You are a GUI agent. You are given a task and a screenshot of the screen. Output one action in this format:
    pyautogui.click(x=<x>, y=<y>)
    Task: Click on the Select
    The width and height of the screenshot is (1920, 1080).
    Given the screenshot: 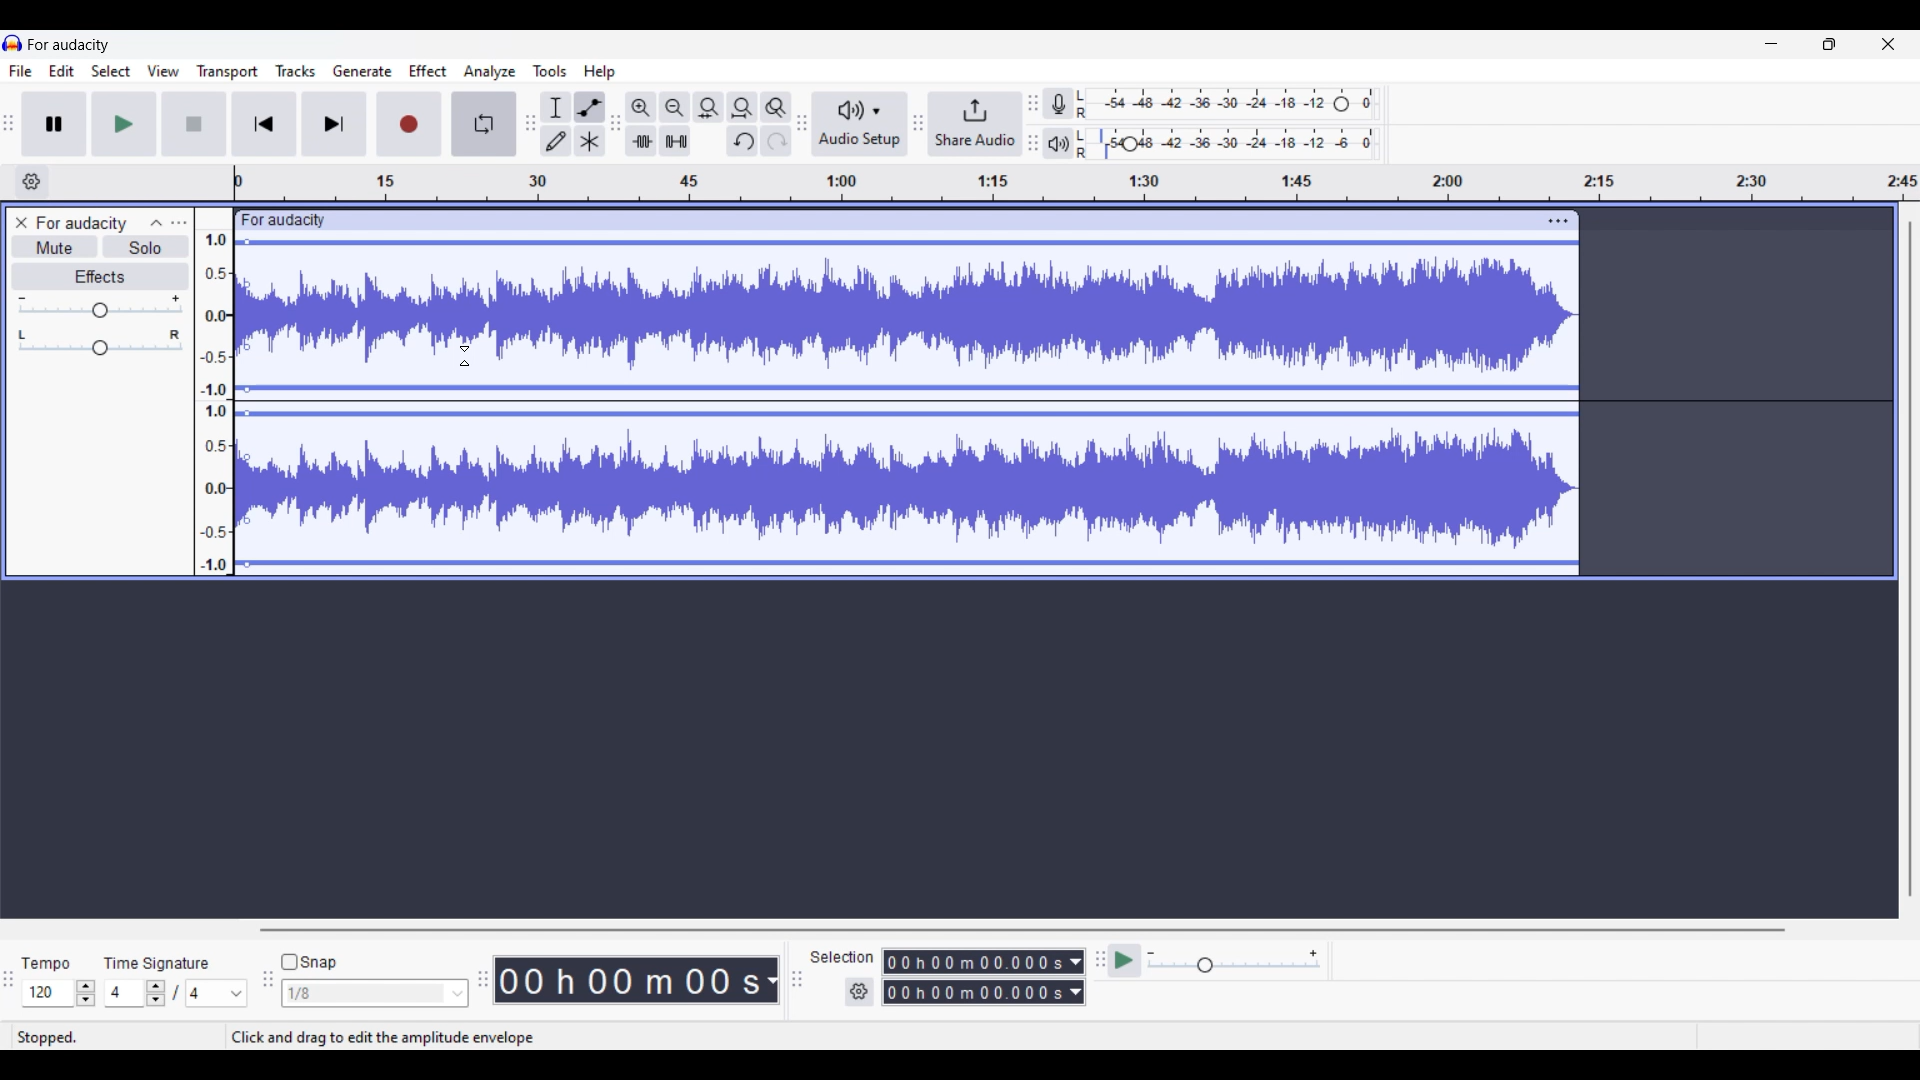 What is the action you would take?
    pyautogui.click(x=111, y=71)
    